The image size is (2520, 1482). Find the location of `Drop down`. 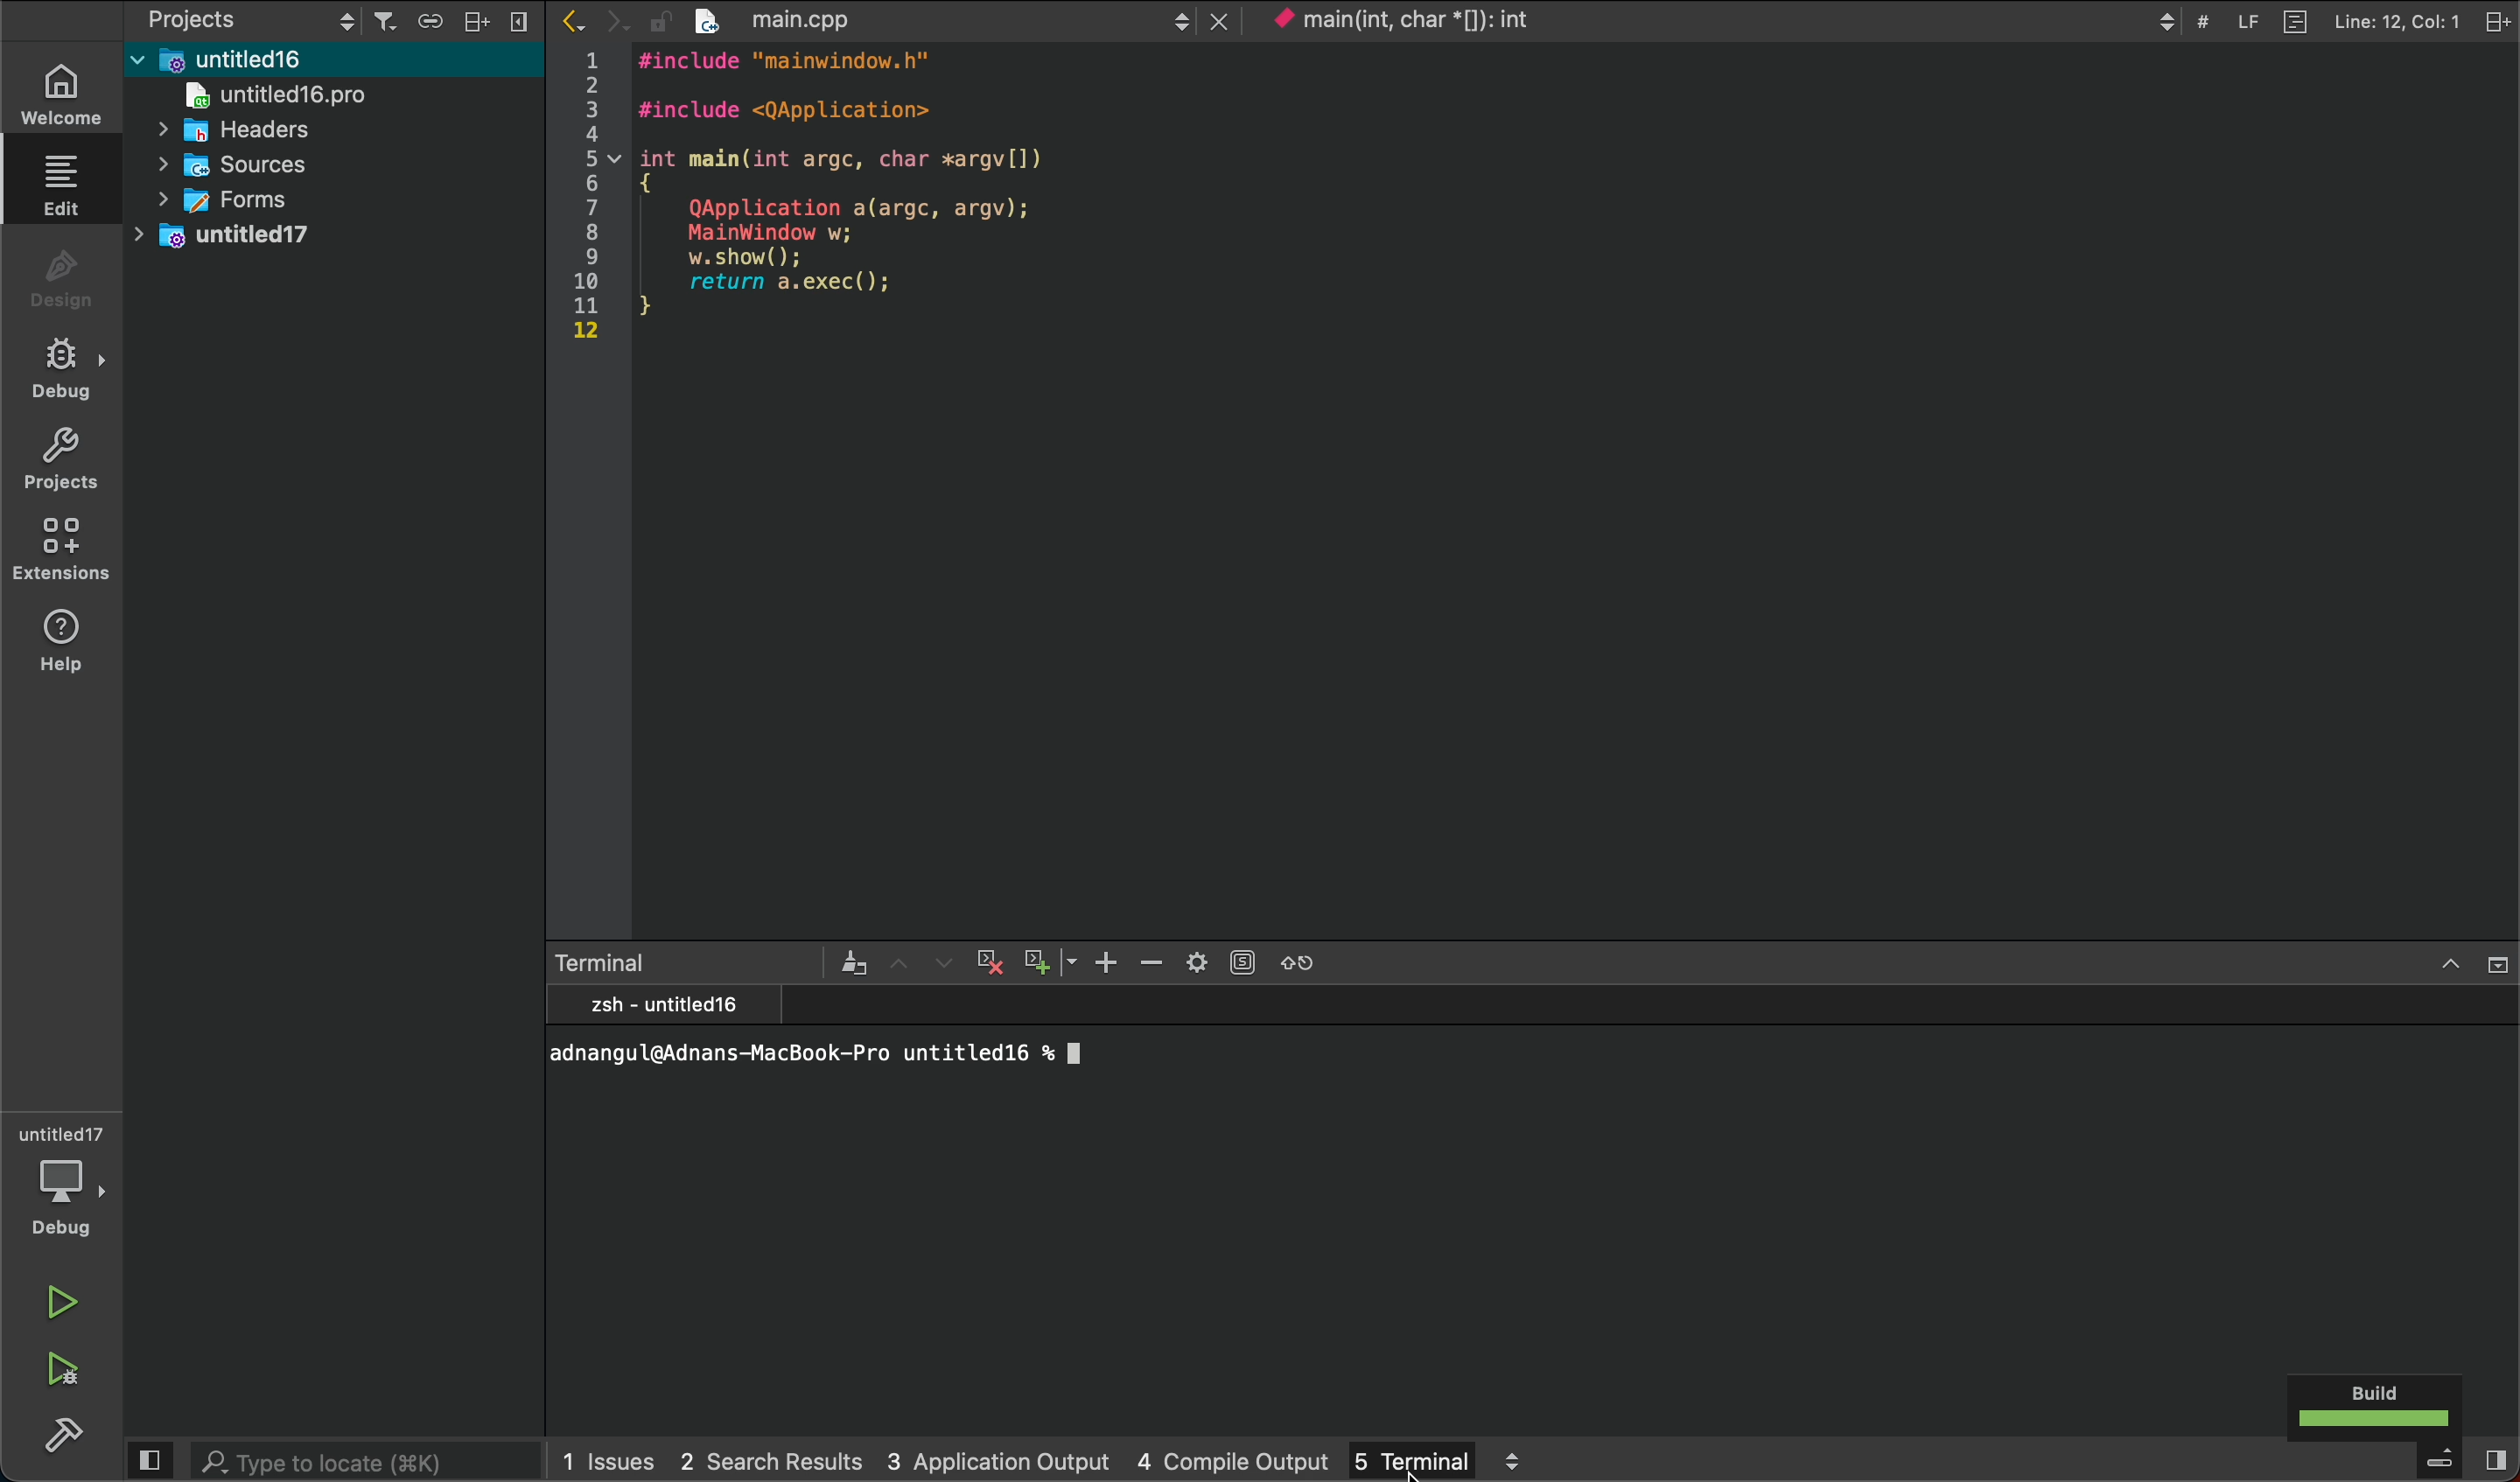

Drop down is located at coordinates (2447, 962).